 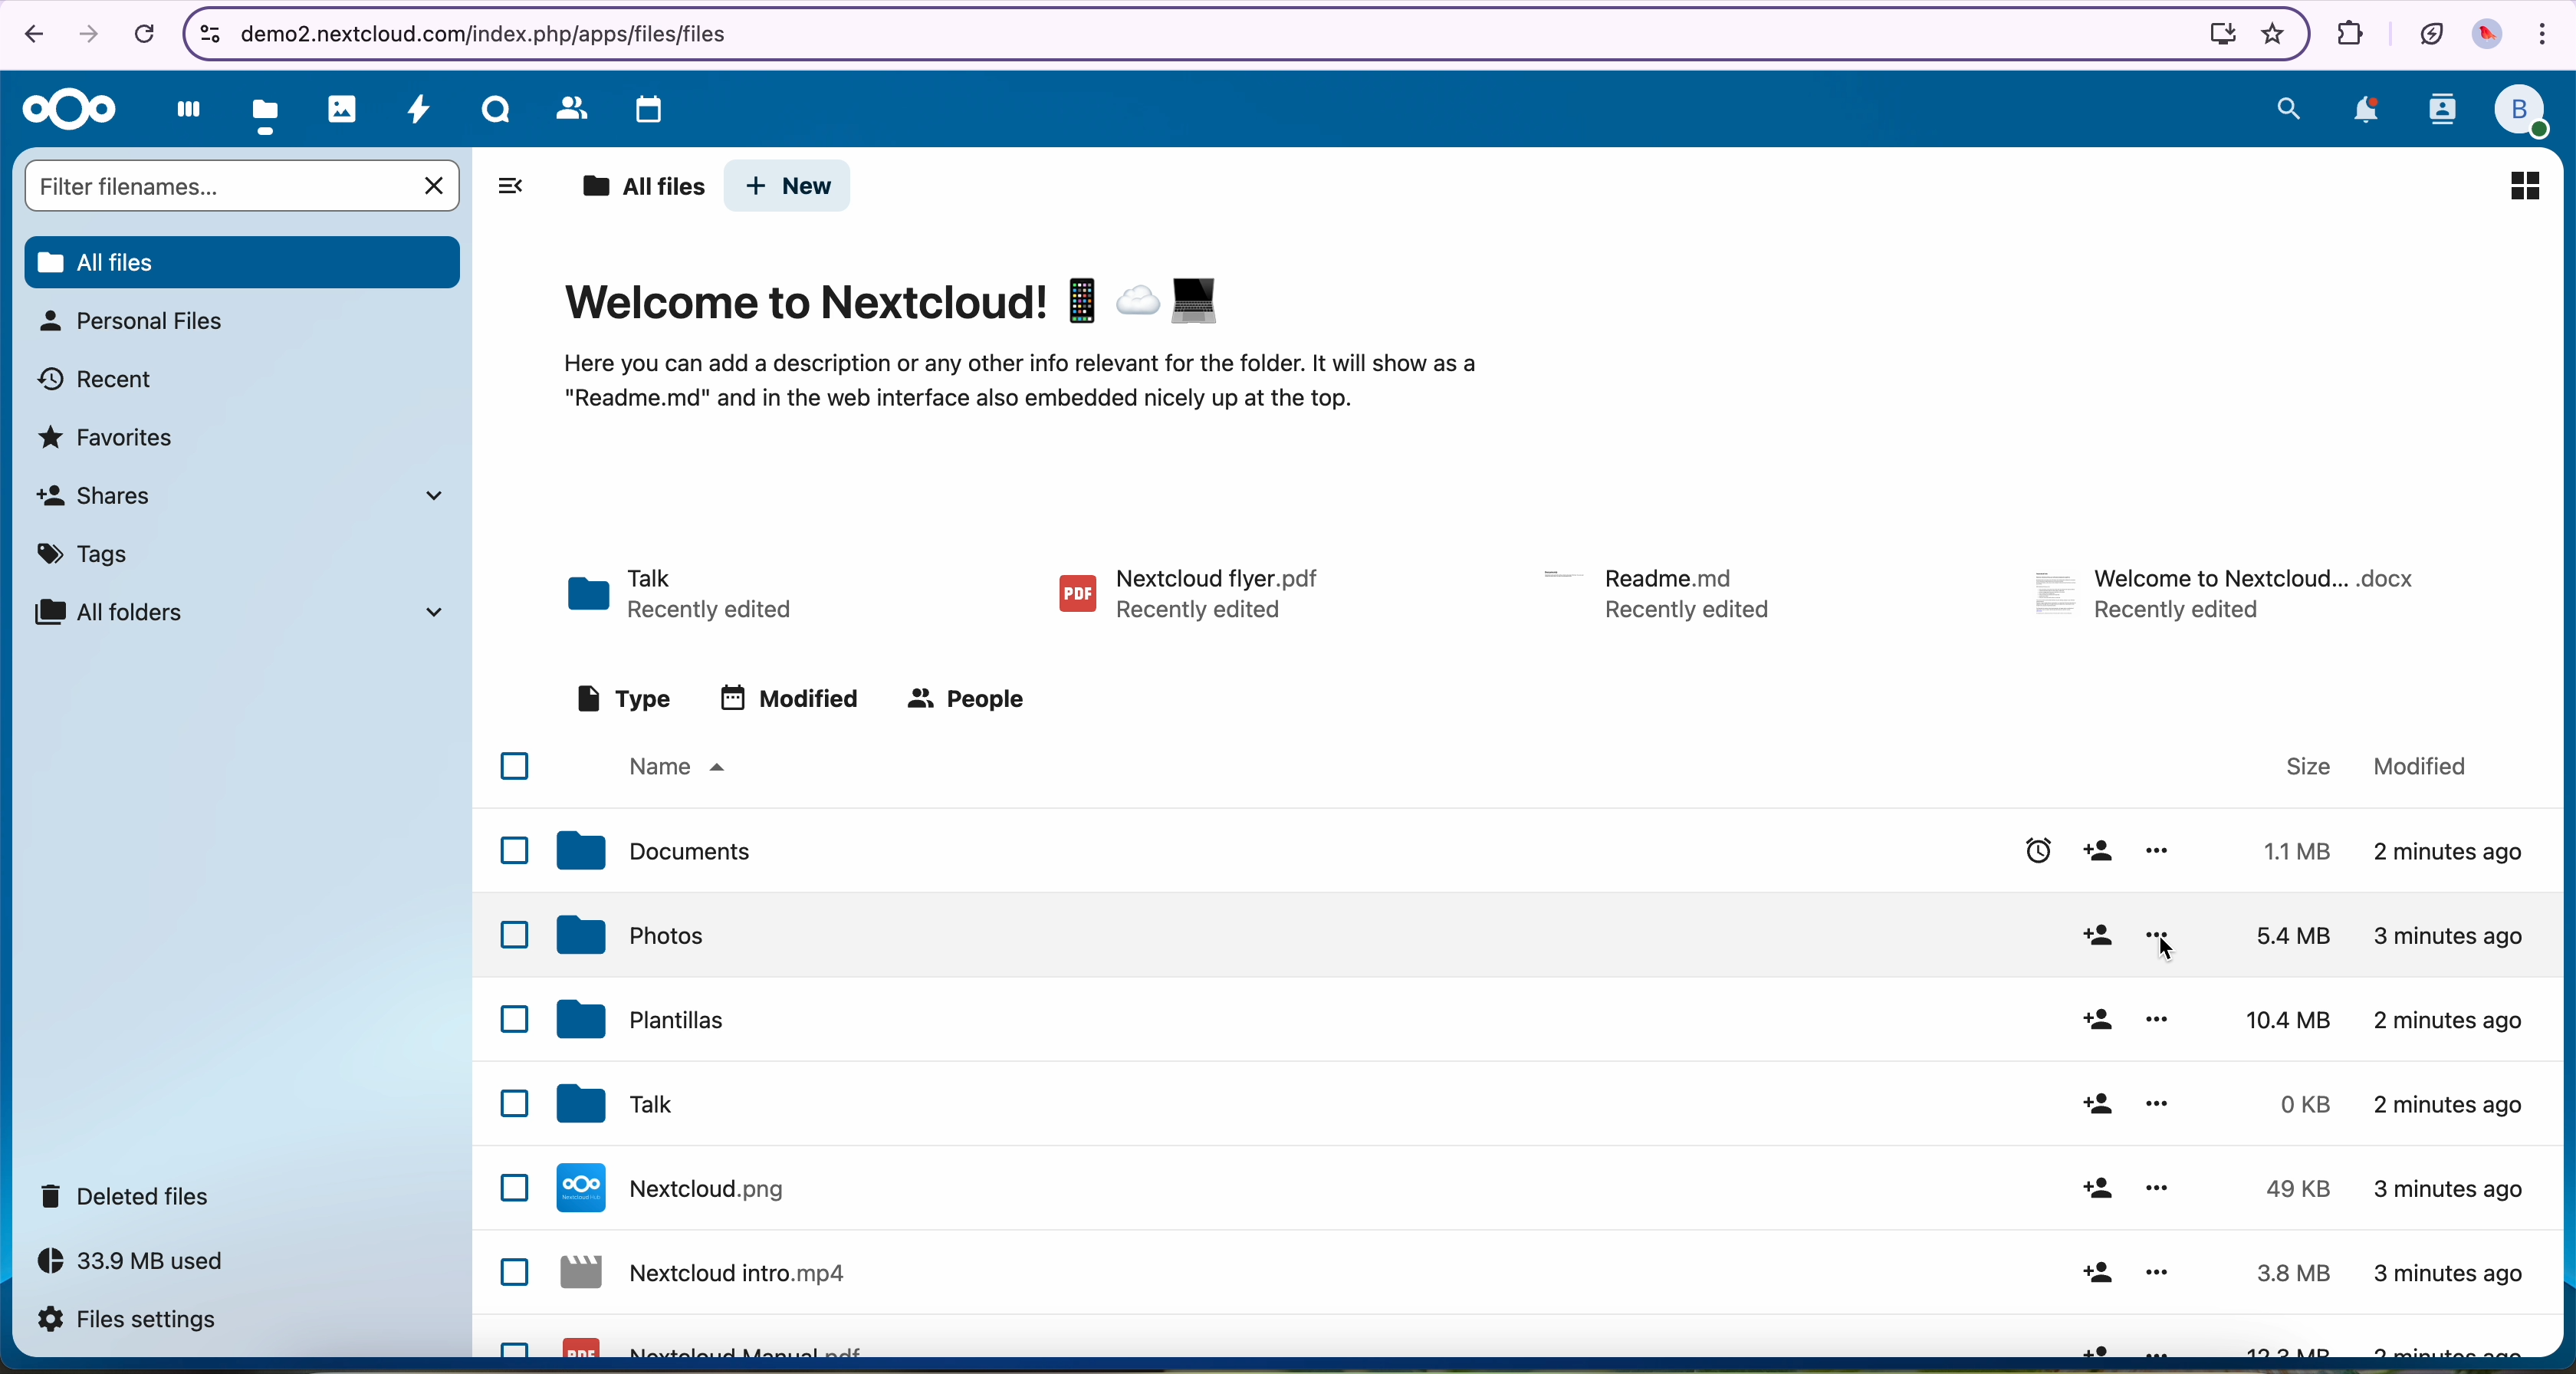 What do you see at coordinates (2294, 1345) in the screenshot?
I see `13.3` at bounding box center [2294, 1345].